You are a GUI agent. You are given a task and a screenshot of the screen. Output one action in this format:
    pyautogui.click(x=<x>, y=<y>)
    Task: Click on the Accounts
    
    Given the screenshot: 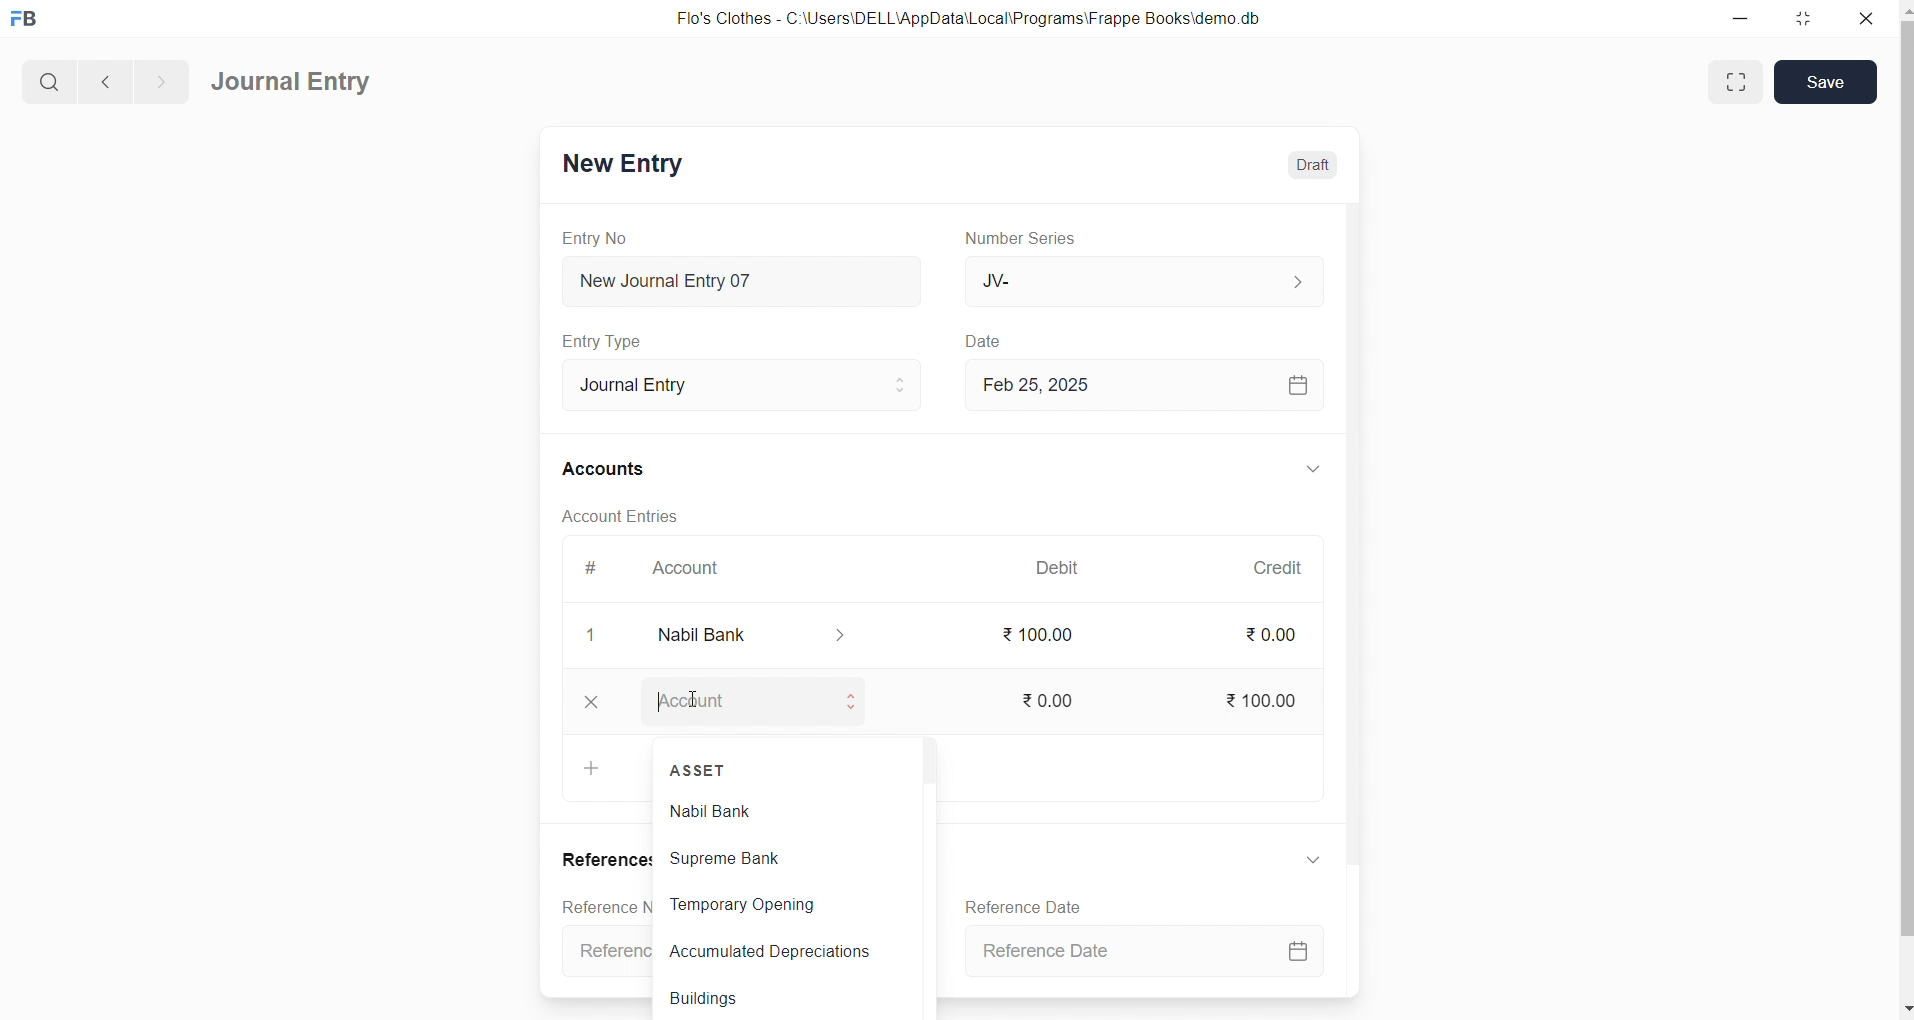 What is the action you would take?
    pyautogui.click(x=615, y=471)
    